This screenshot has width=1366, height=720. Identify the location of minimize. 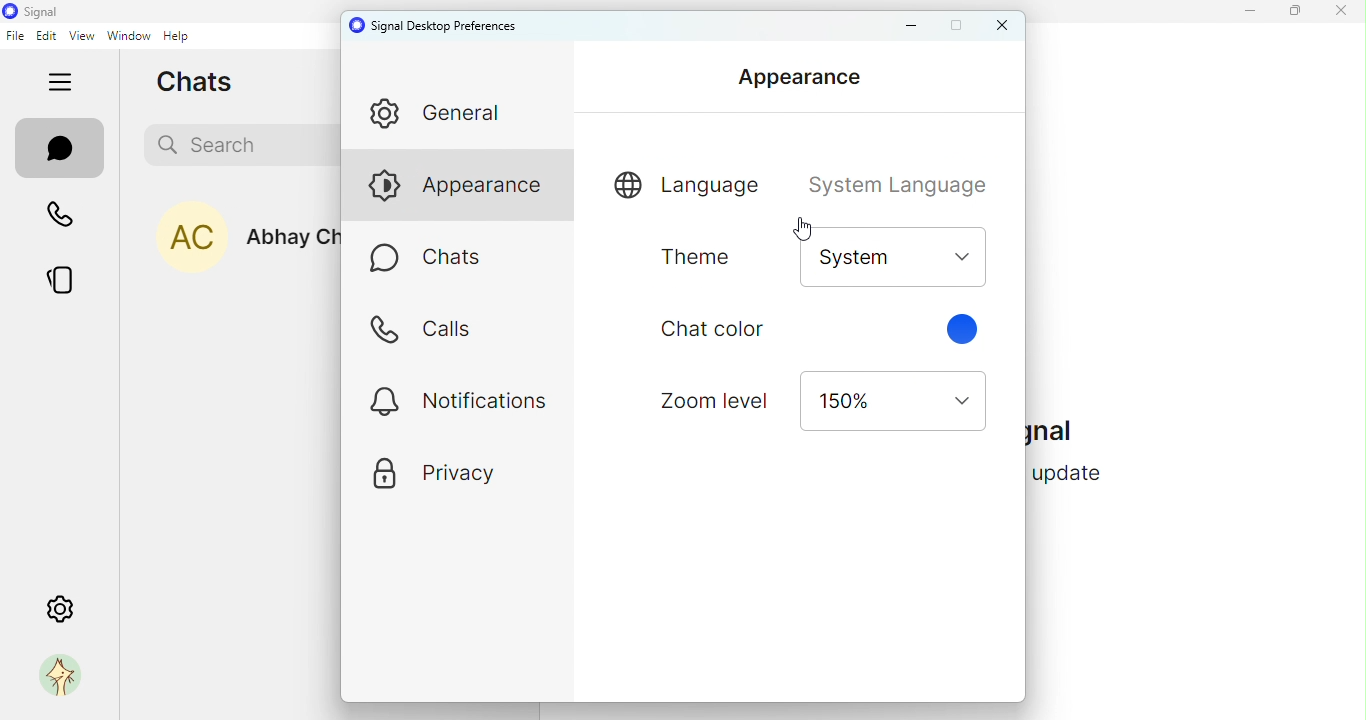
(913, 26).